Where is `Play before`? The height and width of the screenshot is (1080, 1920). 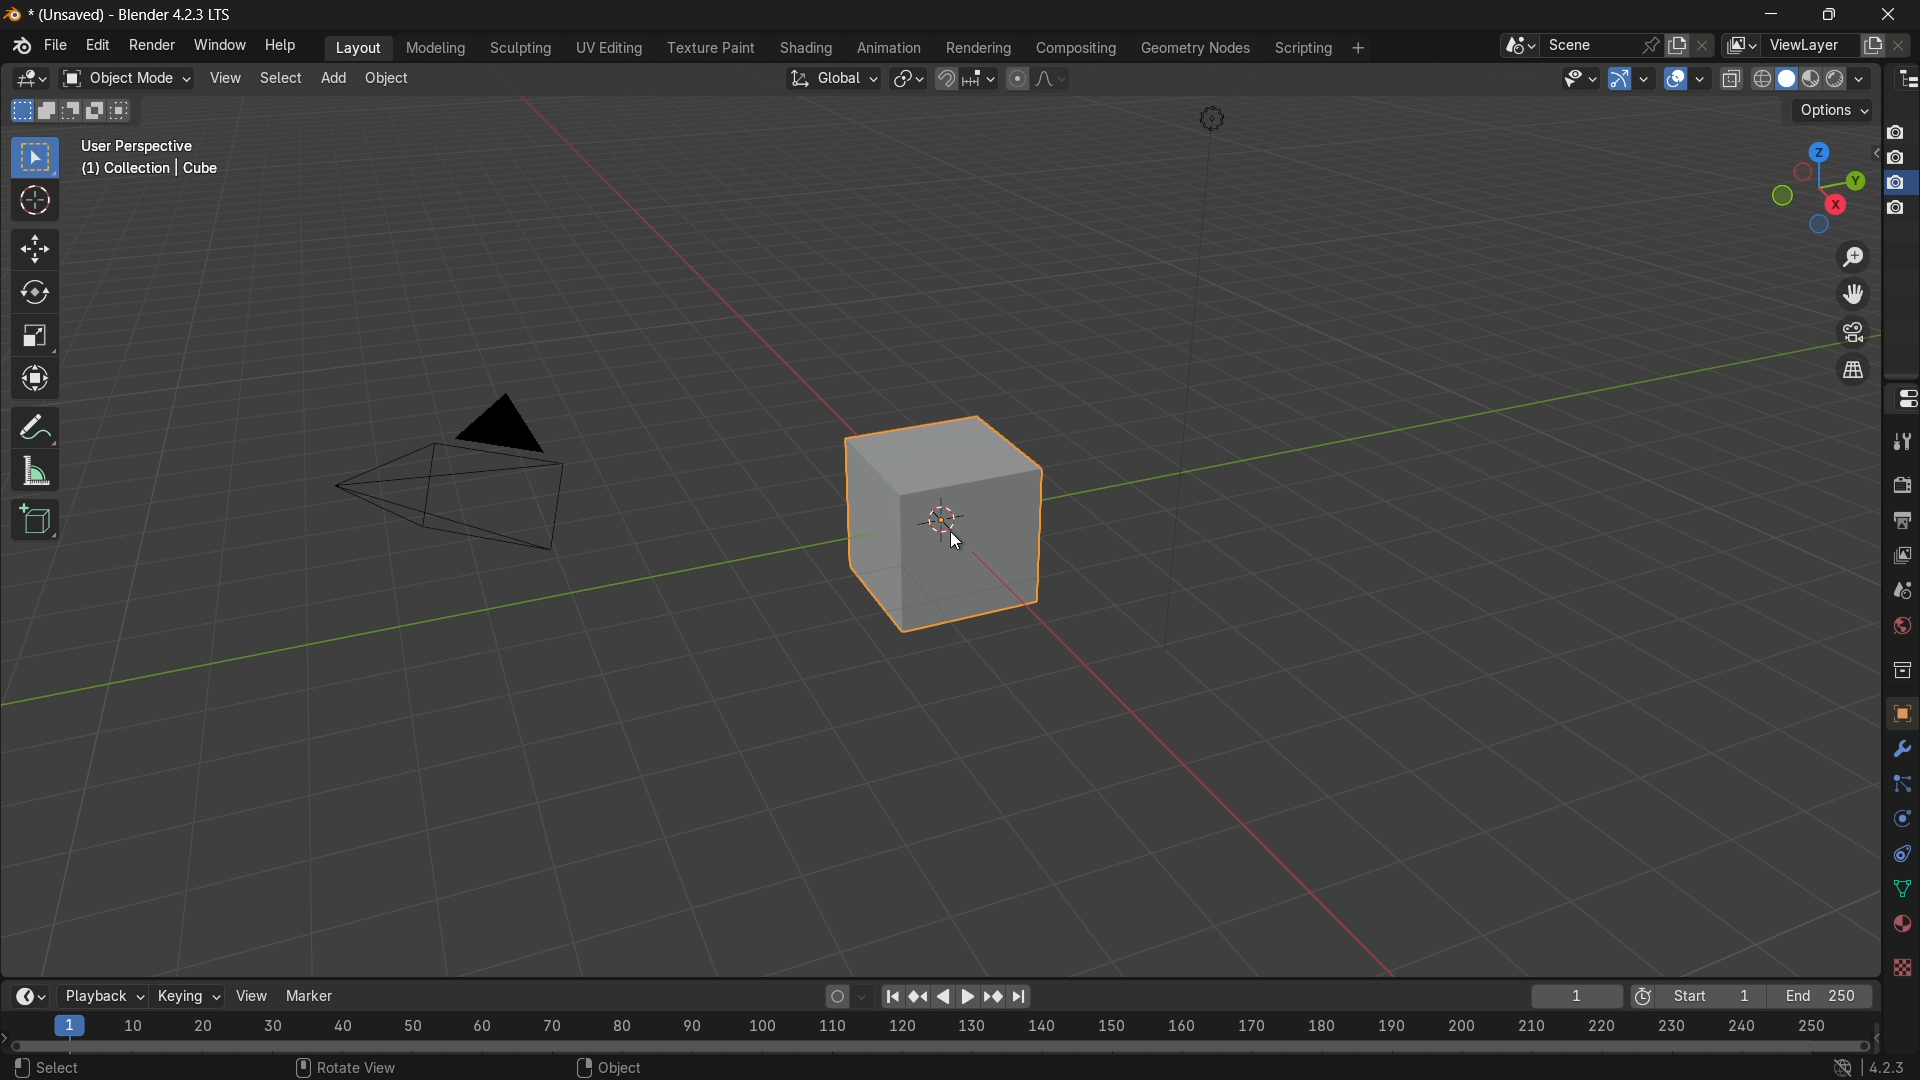 Play before is located at coordinates (919, 997).